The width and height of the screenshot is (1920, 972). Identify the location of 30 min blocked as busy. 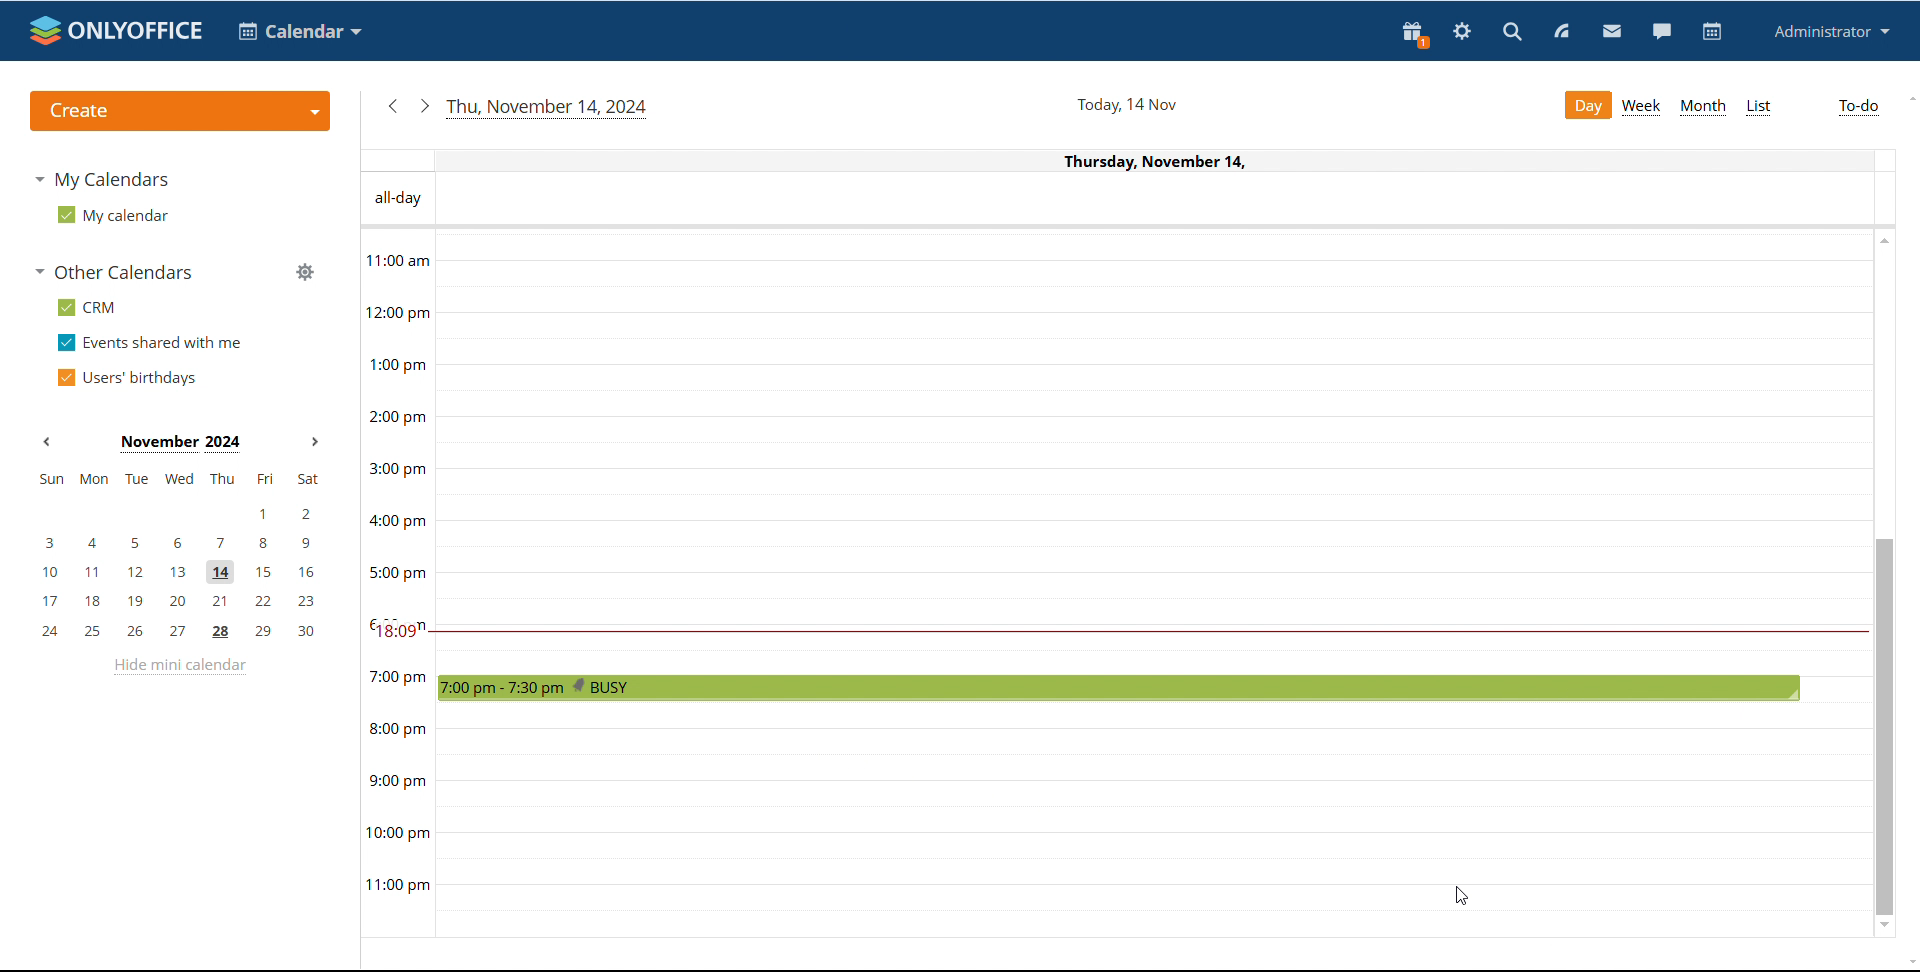
(1118, 687).